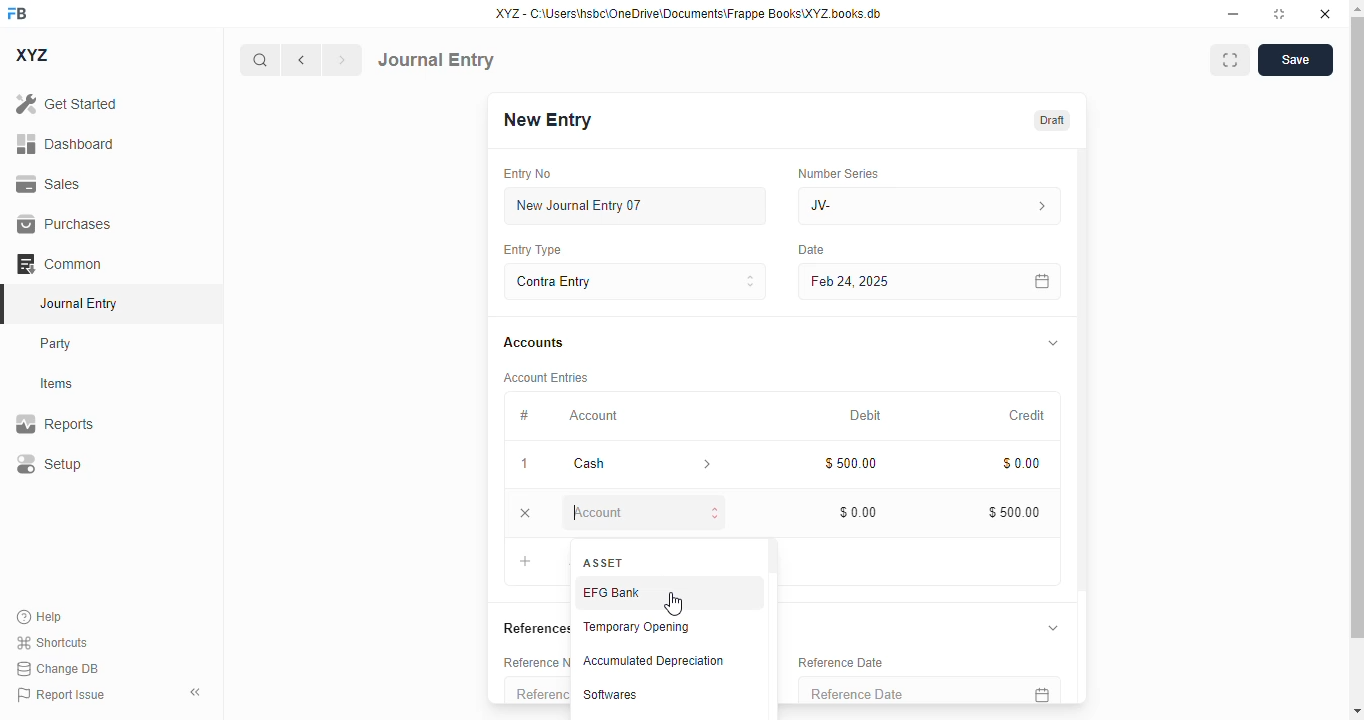 Image resolution: width=1364 pixels, height=720 pixels. Describe the element at coordinates (1020, 463) in the screenshot. I see `$0.00` at that location.